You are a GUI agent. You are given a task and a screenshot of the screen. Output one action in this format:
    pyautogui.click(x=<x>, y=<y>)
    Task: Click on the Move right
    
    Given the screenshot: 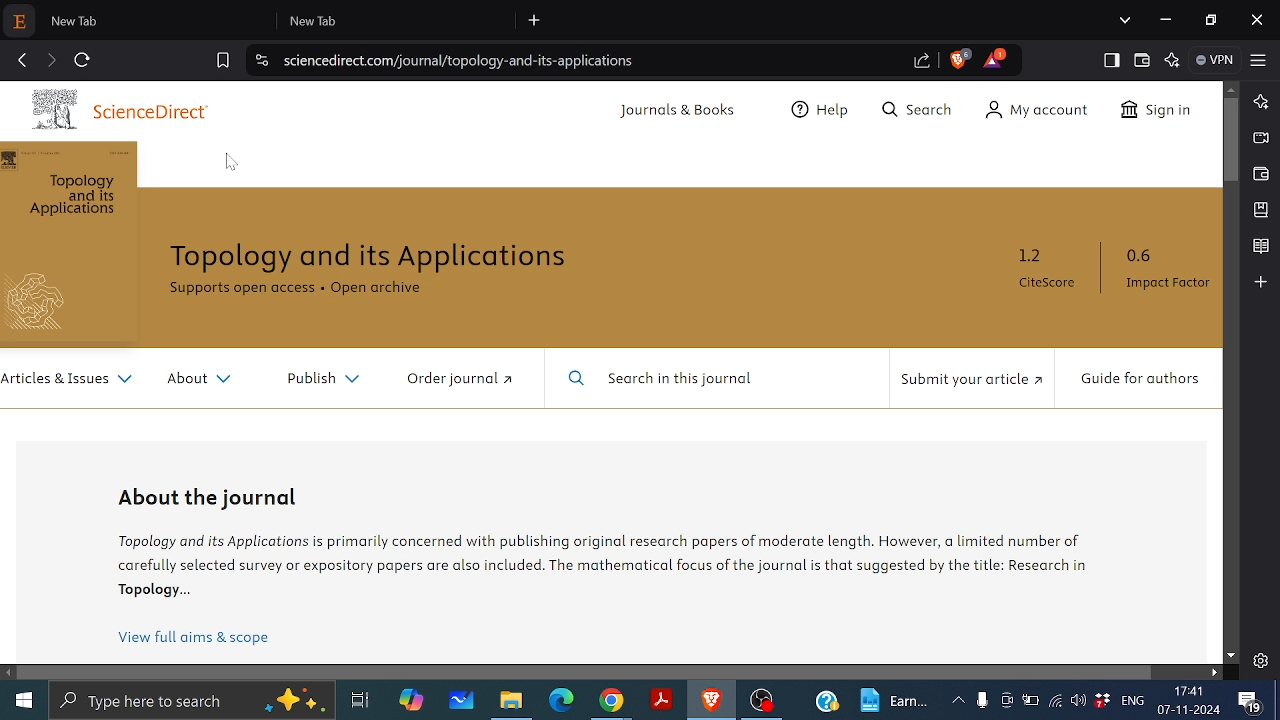 What is the action you would take?
    pyautogui.click(x=1215, y=674)
    